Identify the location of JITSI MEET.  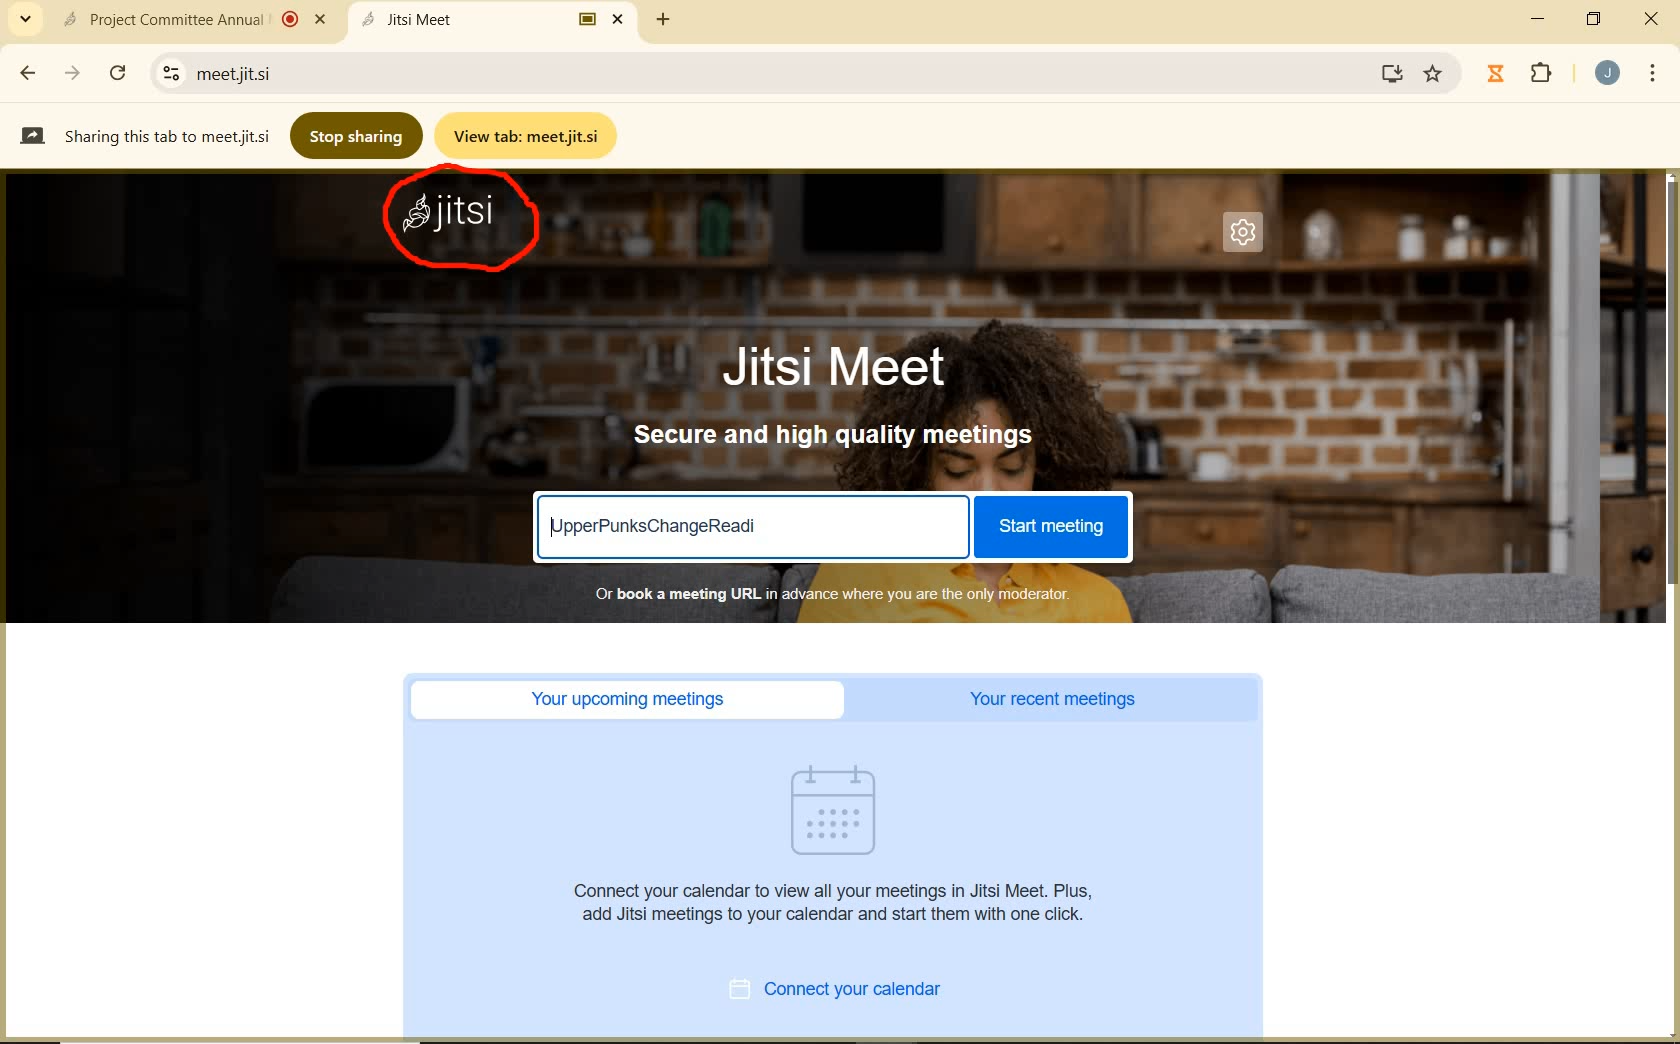
(852, 365).